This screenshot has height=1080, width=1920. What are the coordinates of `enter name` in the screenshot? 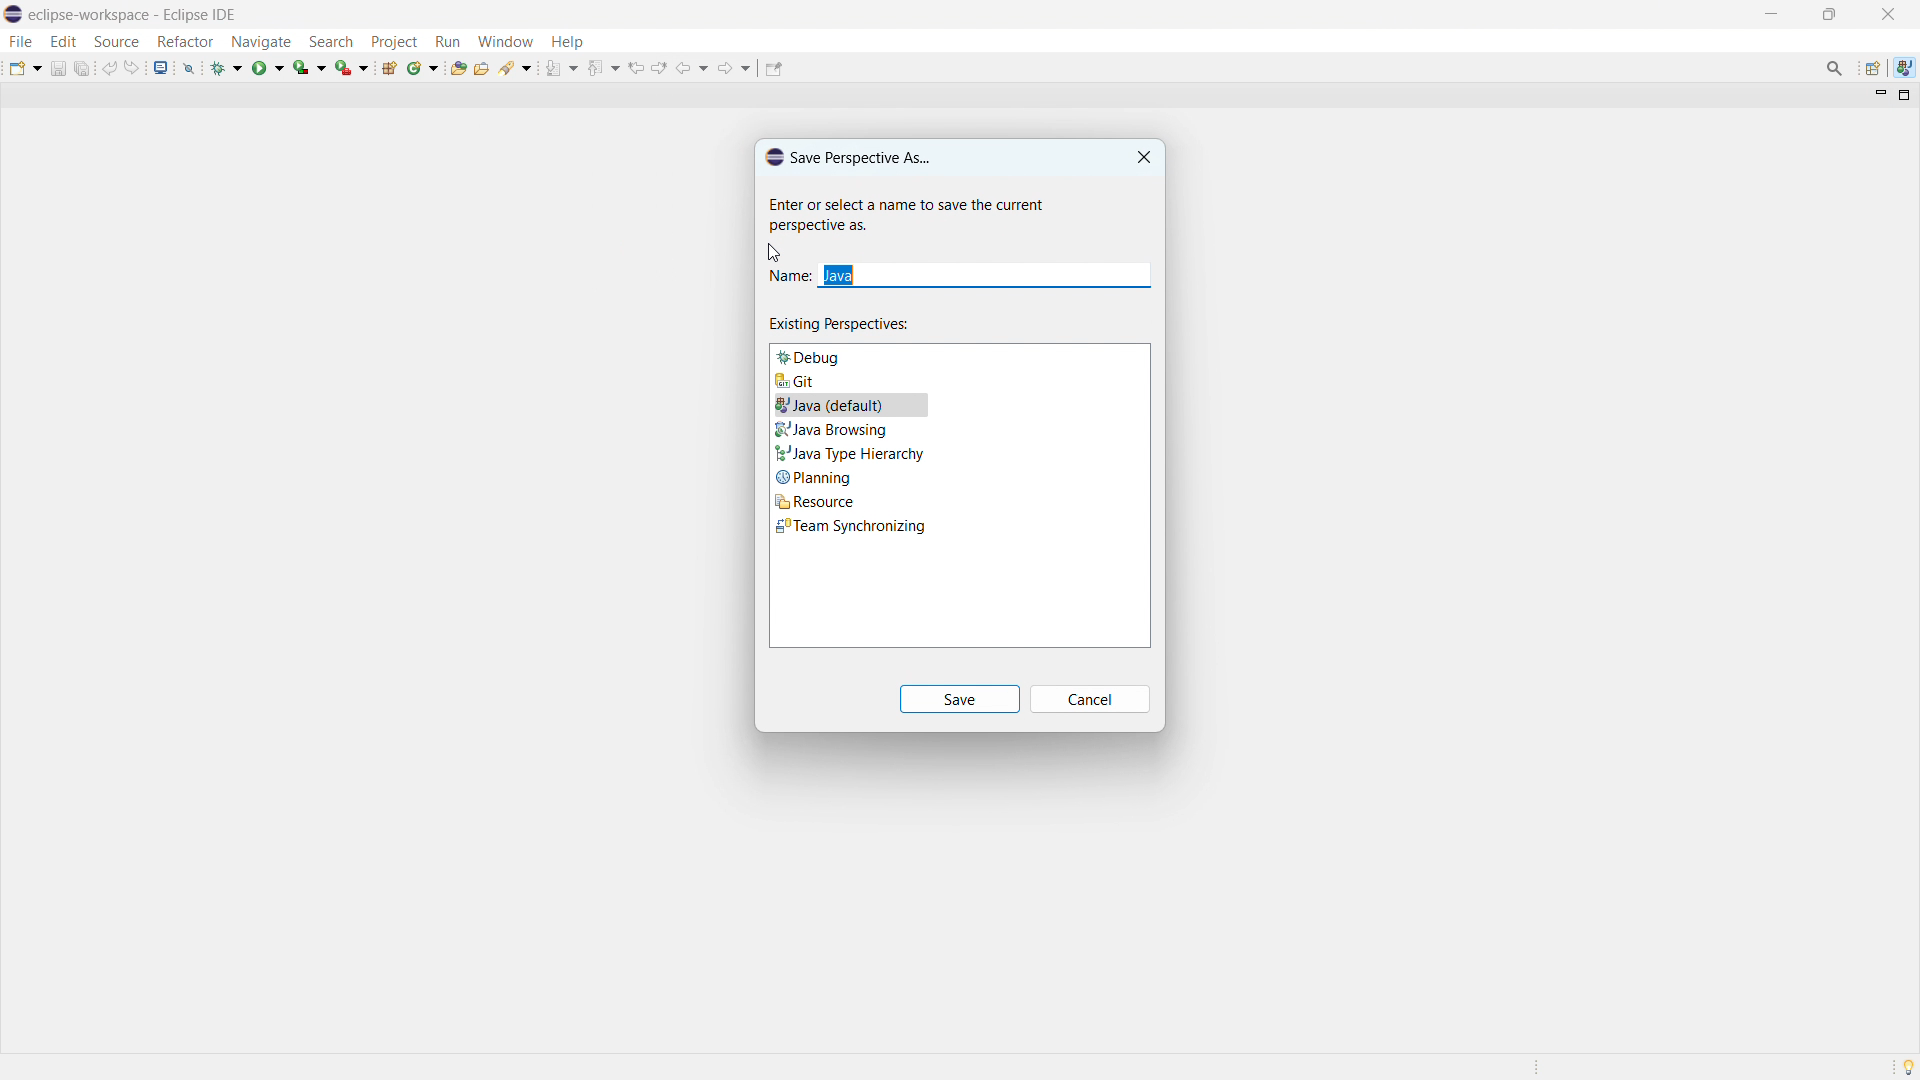 It's located at (984, 275).